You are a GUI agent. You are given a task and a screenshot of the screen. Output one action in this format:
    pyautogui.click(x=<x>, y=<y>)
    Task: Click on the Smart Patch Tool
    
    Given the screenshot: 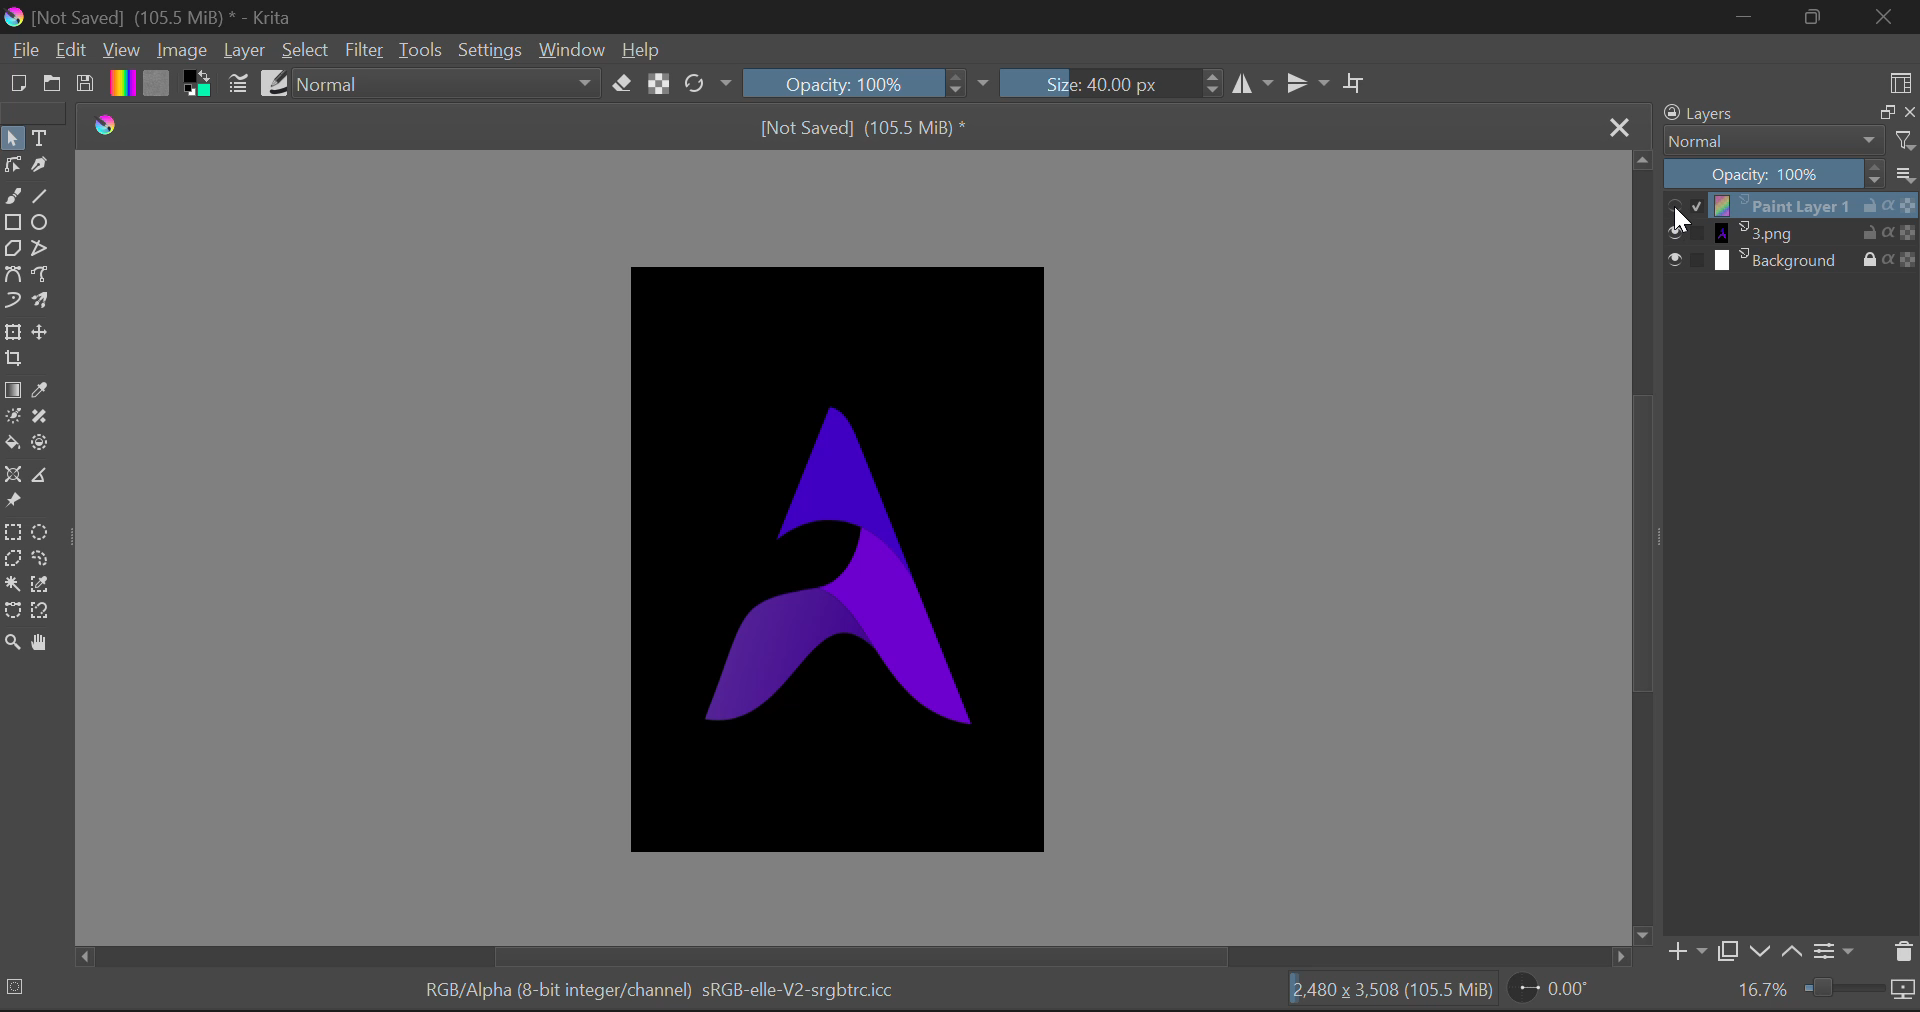 What is the action you would take?
    pyautogui.click(x=40, y=418)
    